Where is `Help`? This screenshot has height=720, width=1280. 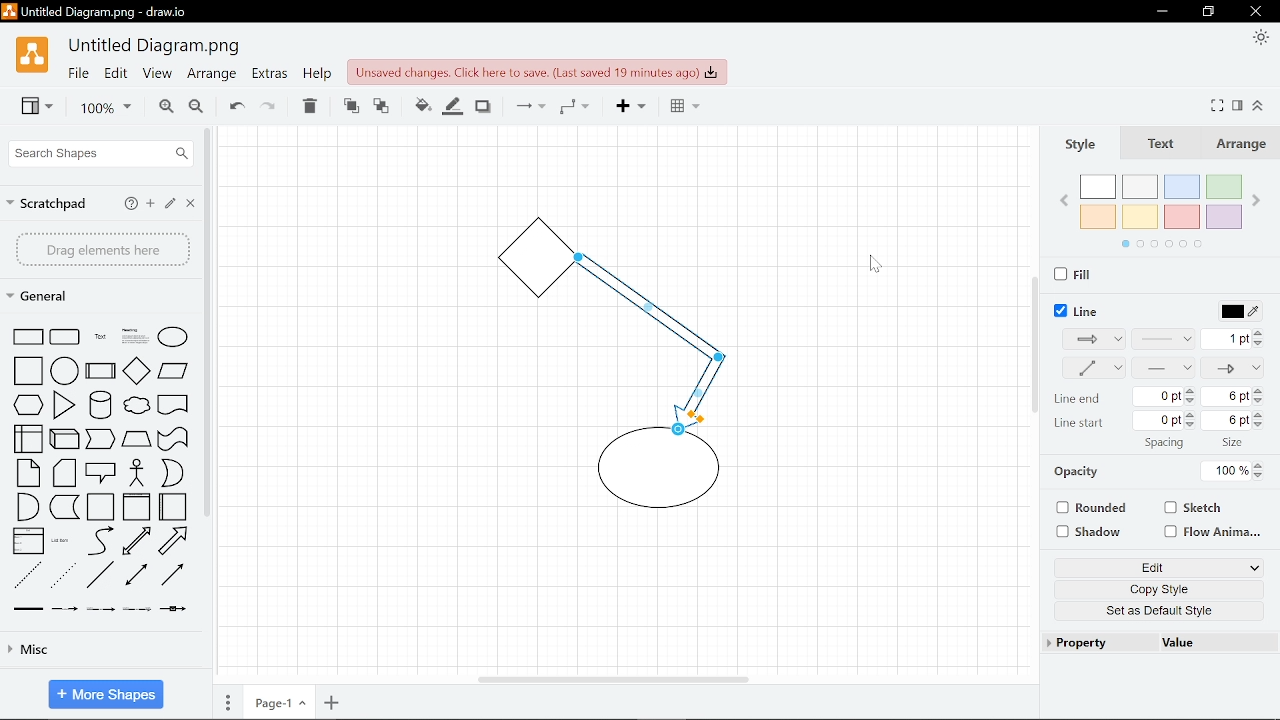
Help is located at coordinates (130, 203).